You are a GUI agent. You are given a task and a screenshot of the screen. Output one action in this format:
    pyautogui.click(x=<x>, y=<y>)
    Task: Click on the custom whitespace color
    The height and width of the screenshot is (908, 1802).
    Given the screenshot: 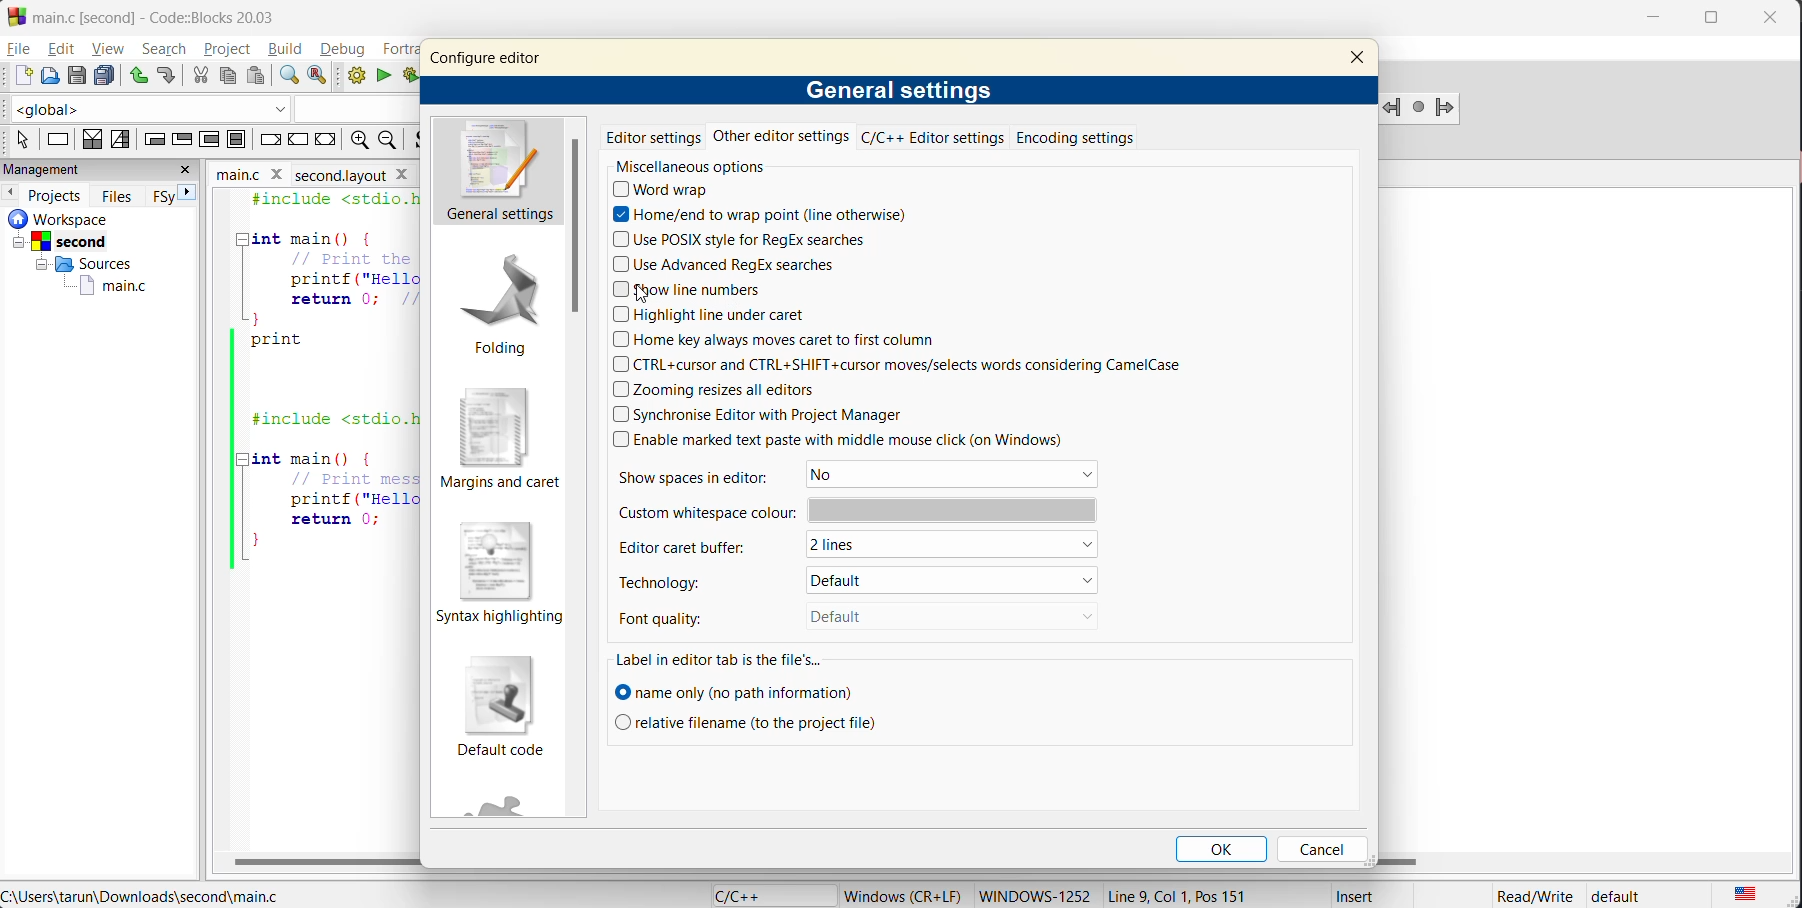 What is the action you would take?
    pyautogui.click(x=858, y=514)
    